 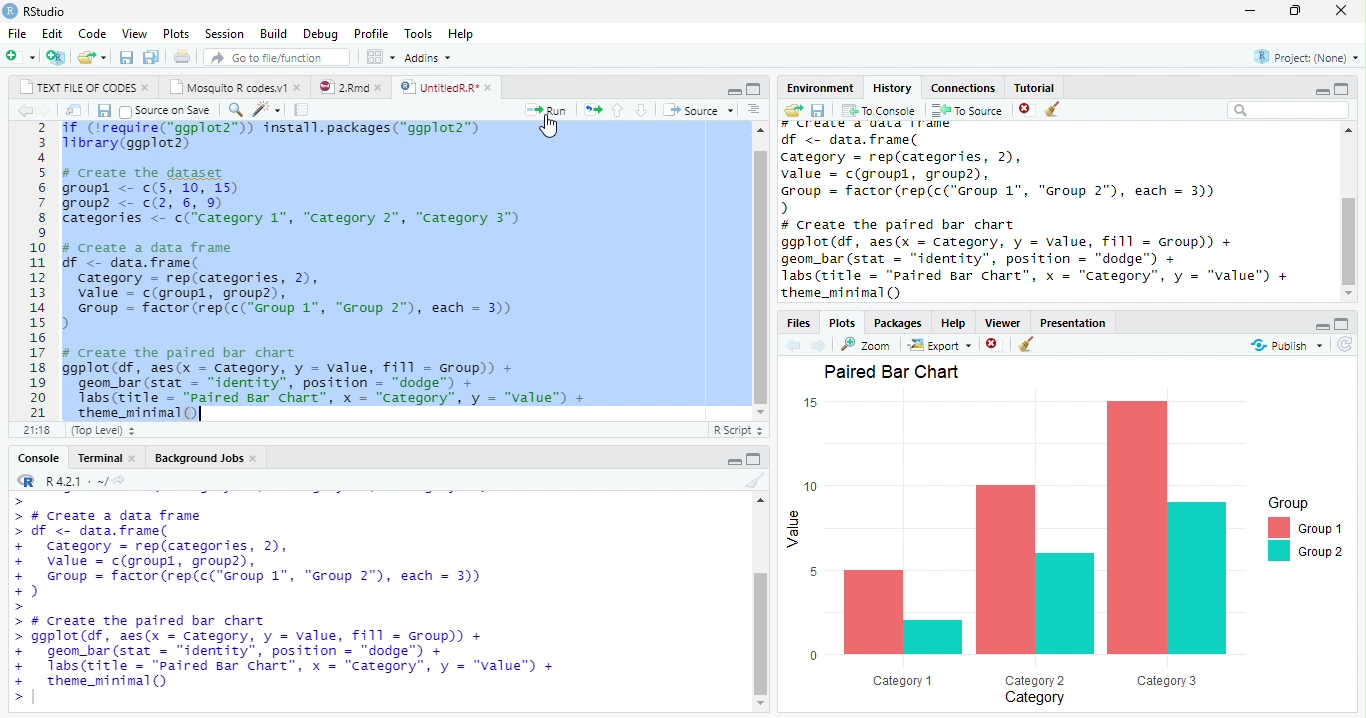 What do you see at coordinates (185, 57) in the screenshot?
I see `print current file` at bounding box center [185, 57].